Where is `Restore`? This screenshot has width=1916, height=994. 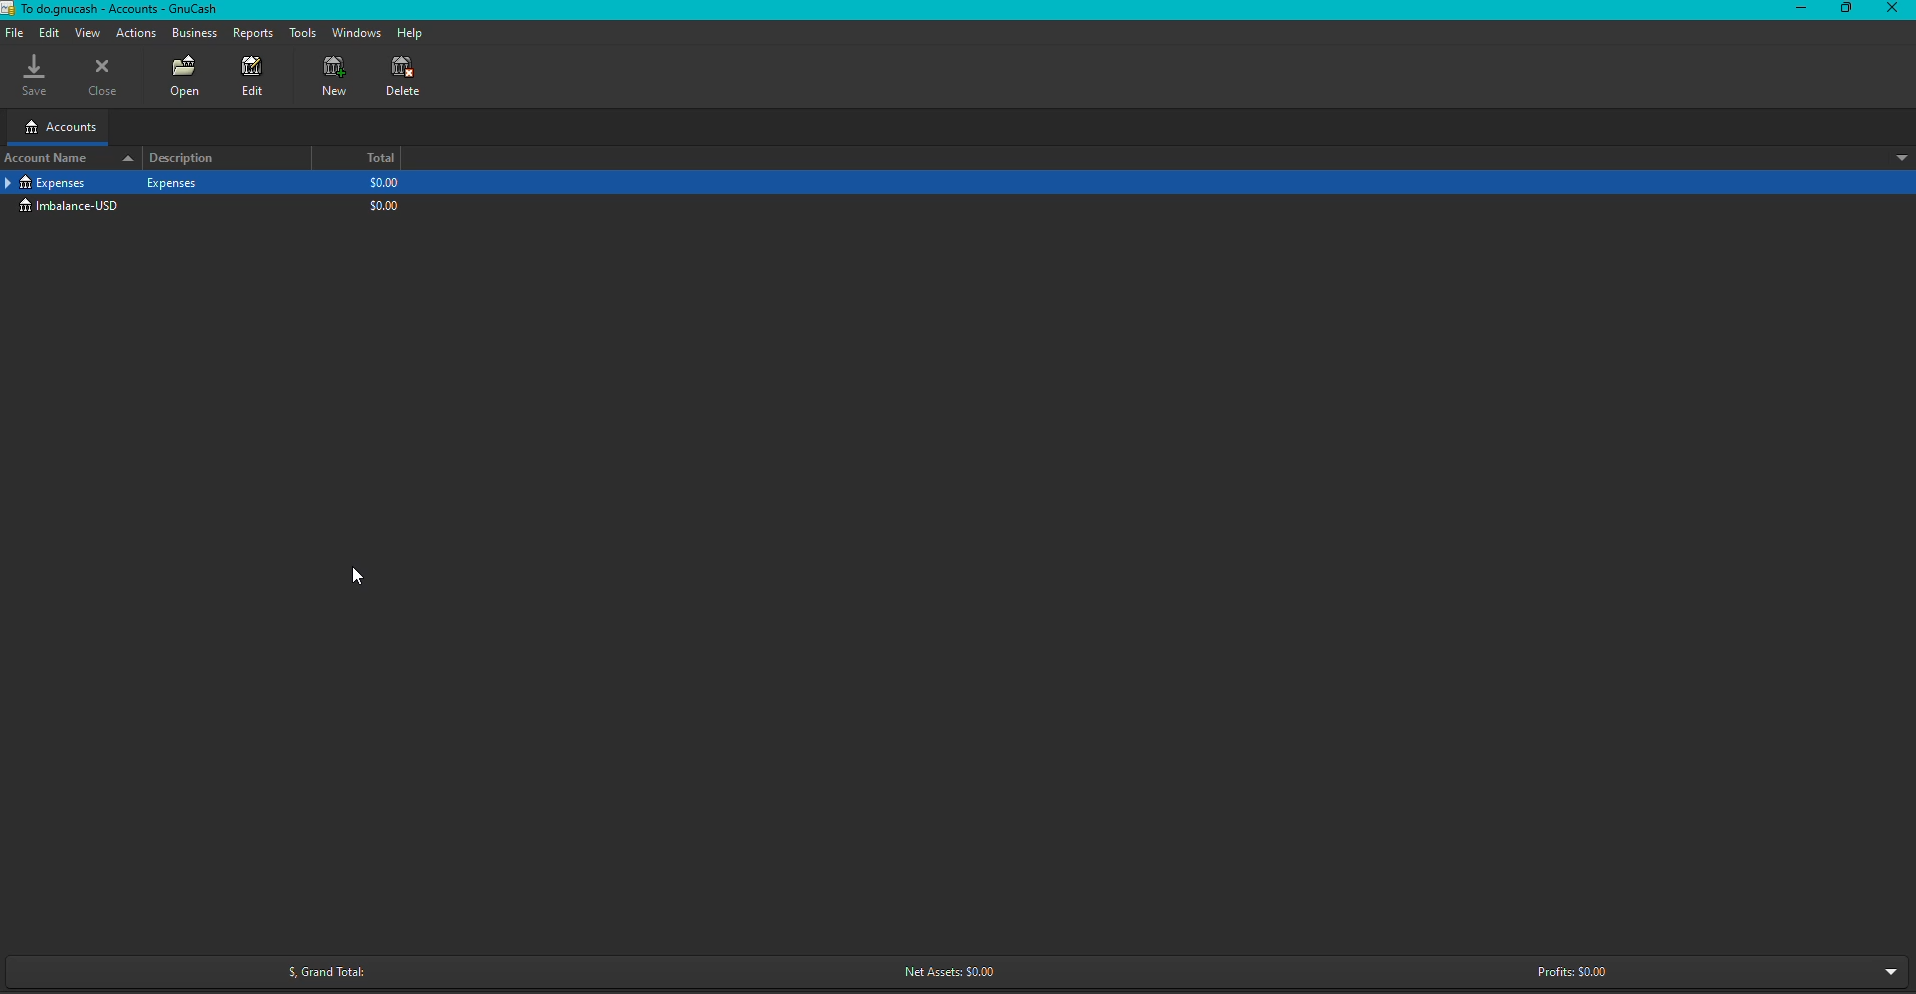 Restore is located at coordinates (1841, 9).